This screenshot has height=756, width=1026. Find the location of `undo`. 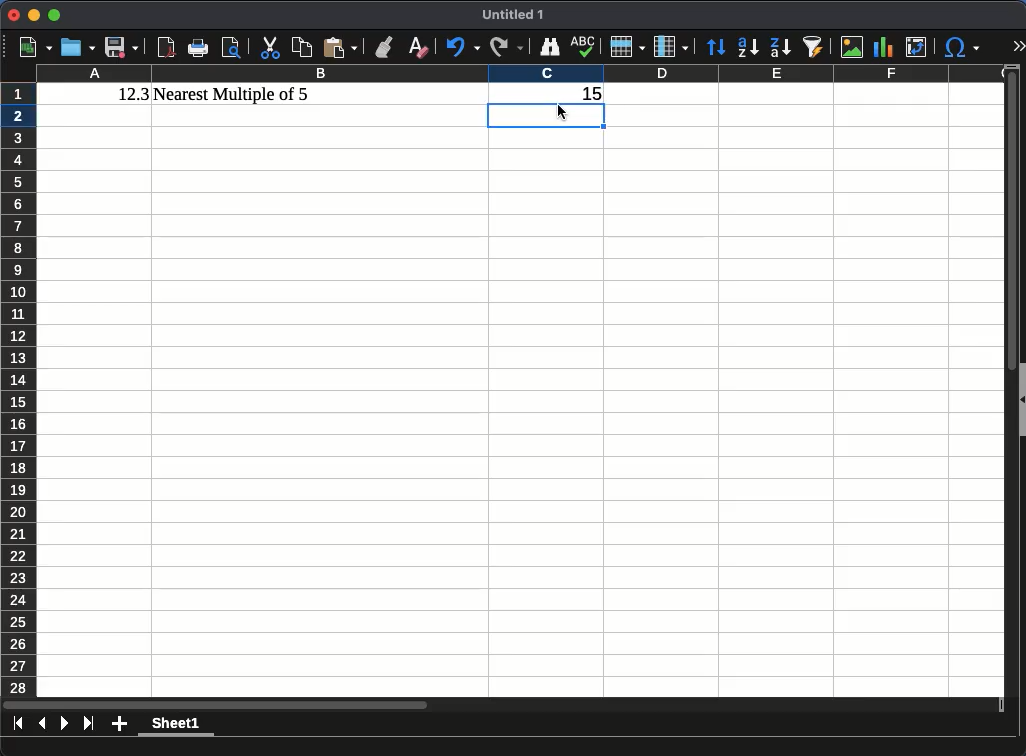

undo is located at coordinates (462, 48).